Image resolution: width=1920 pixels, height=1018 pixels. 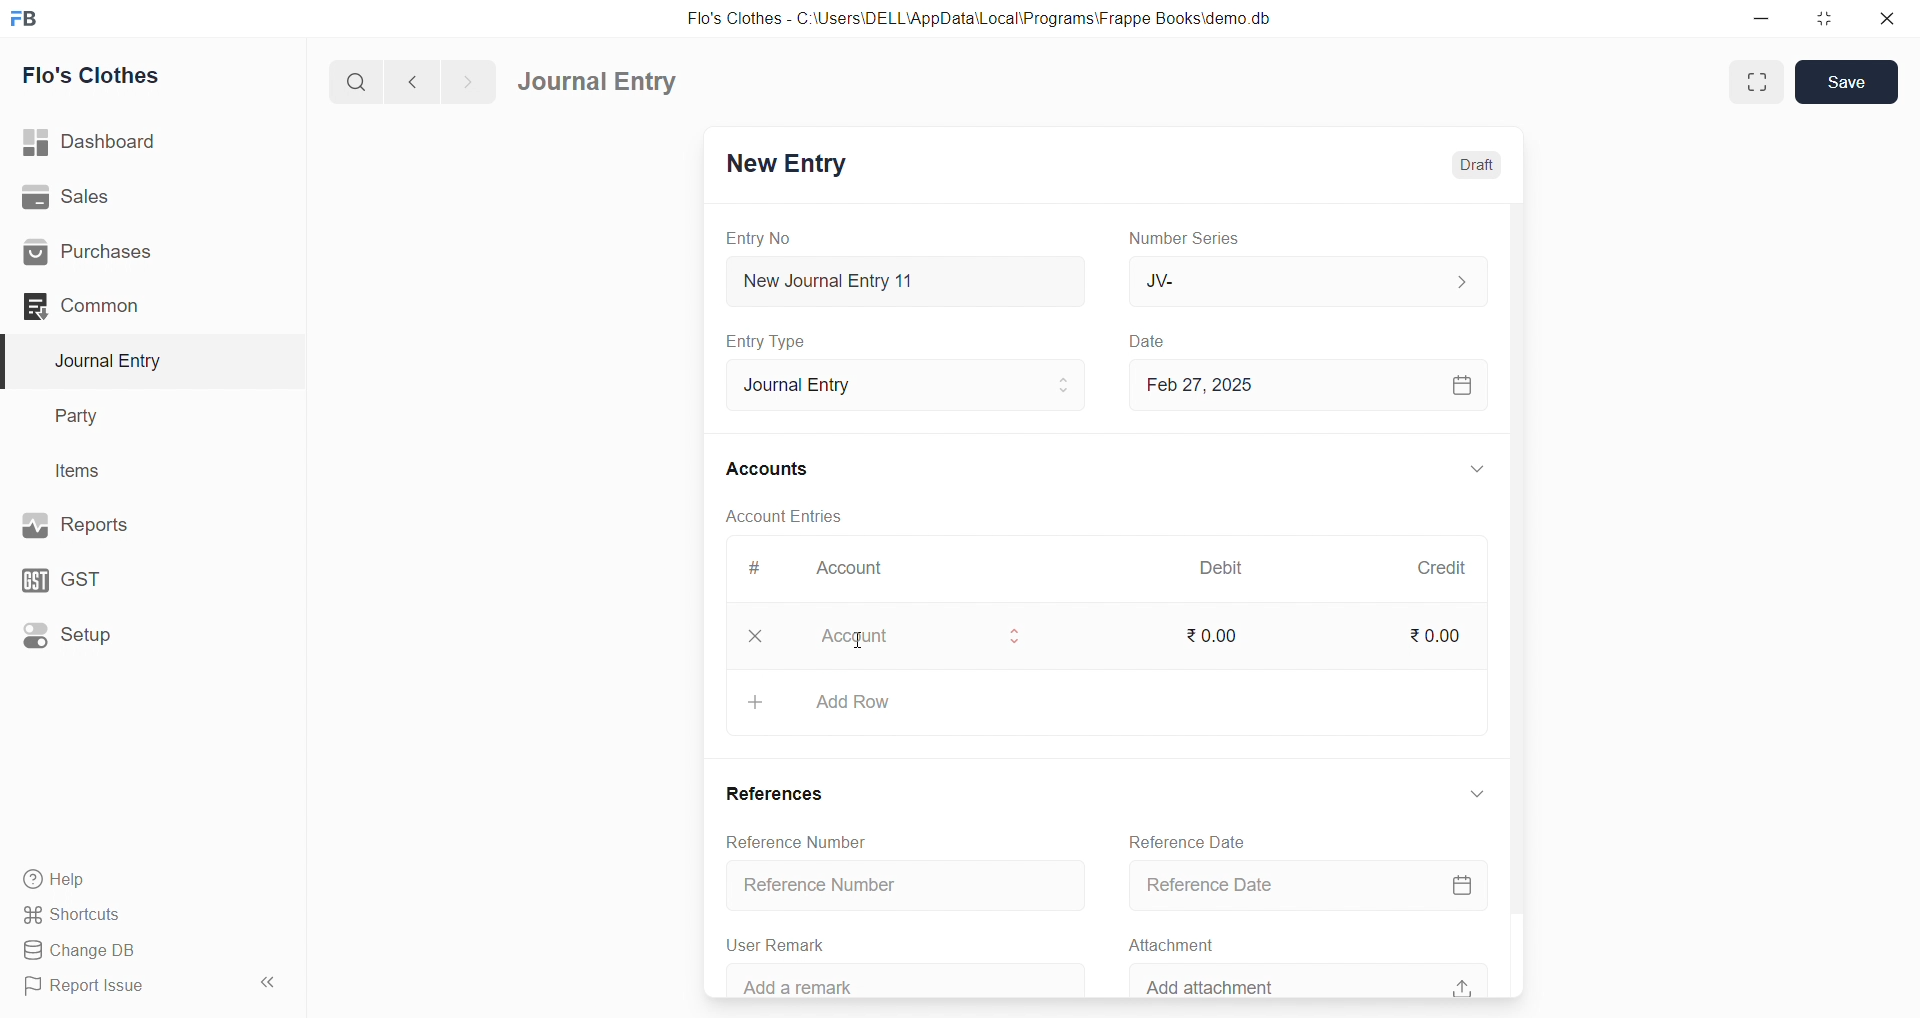 I want to click on Entry Type, so click(x=767, y=342).